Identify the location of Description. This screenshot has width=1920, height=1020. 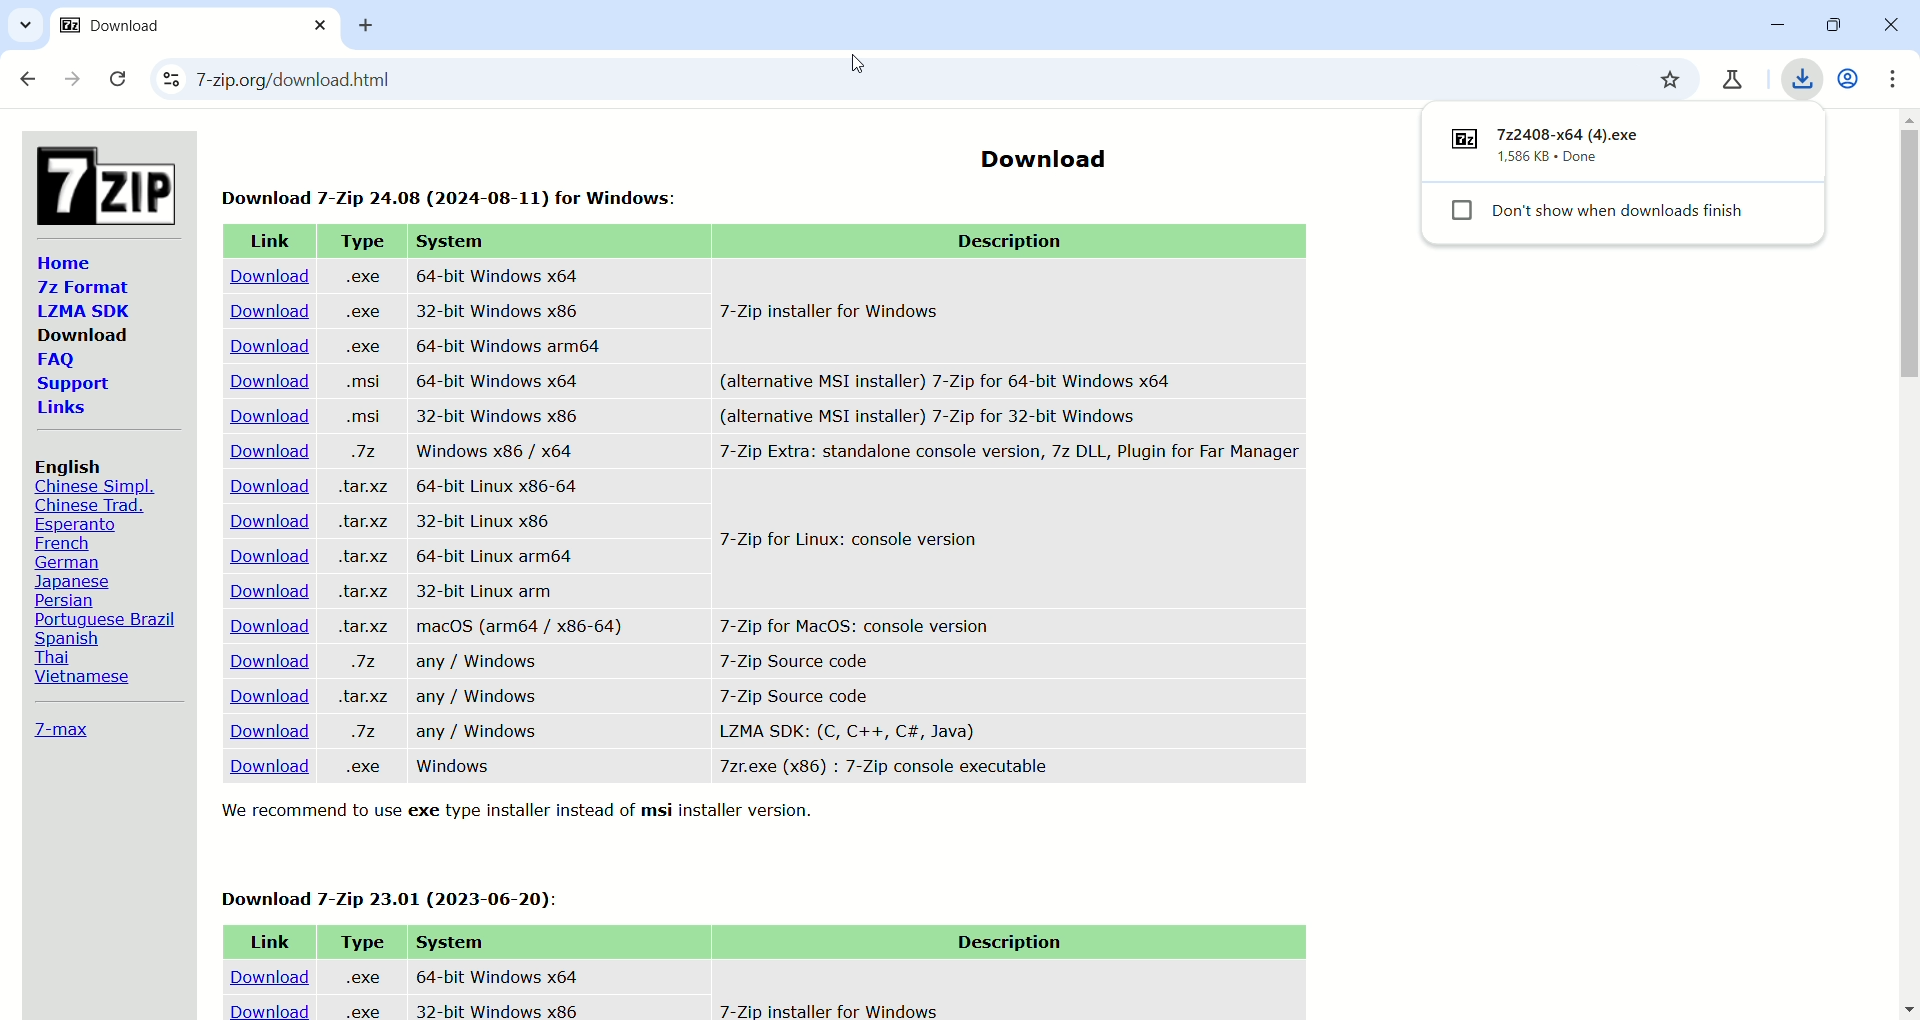
(1004, 943).